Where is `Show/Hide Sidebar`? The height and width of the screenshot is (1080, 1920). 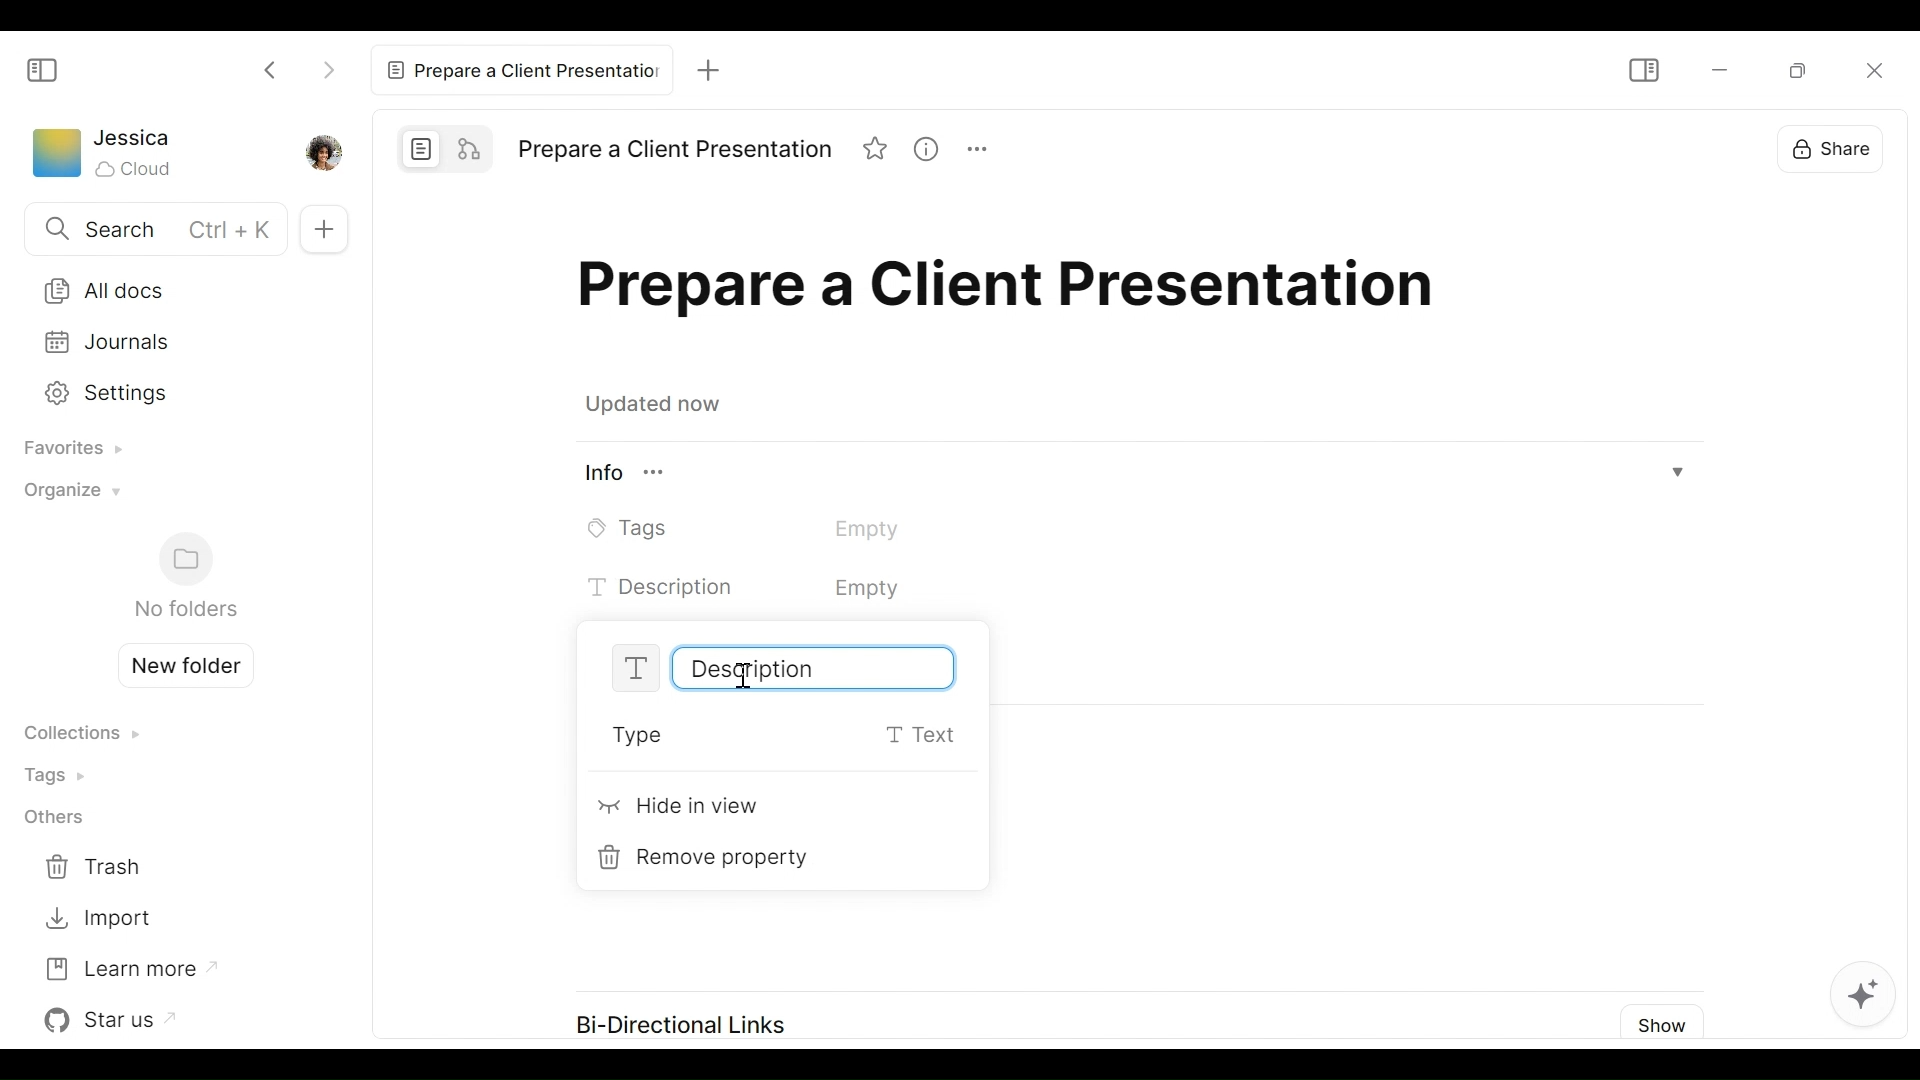
Show/Hide Sidebar is located at coordinates (1642, 70).